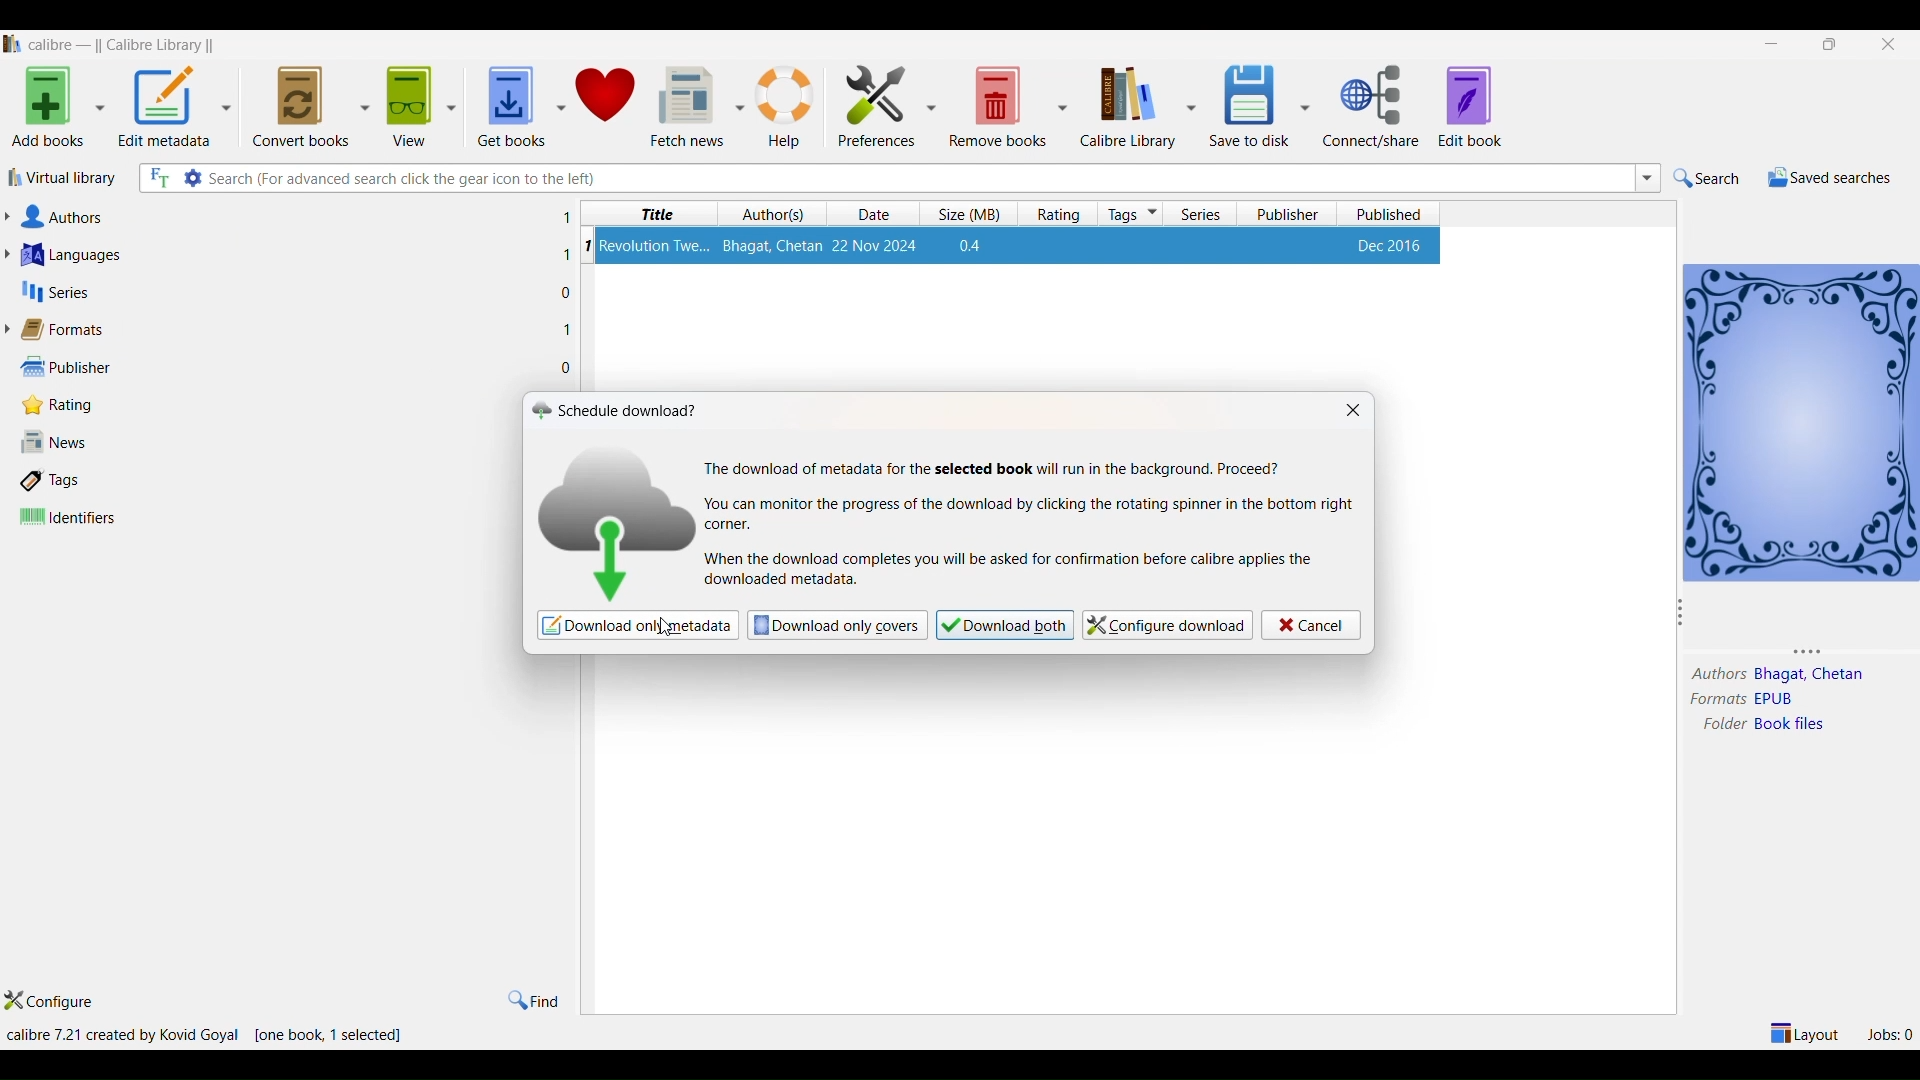  Describe the element at coordinates (1649, 179) in the screenshot. I see `search dropdown button` at that location.